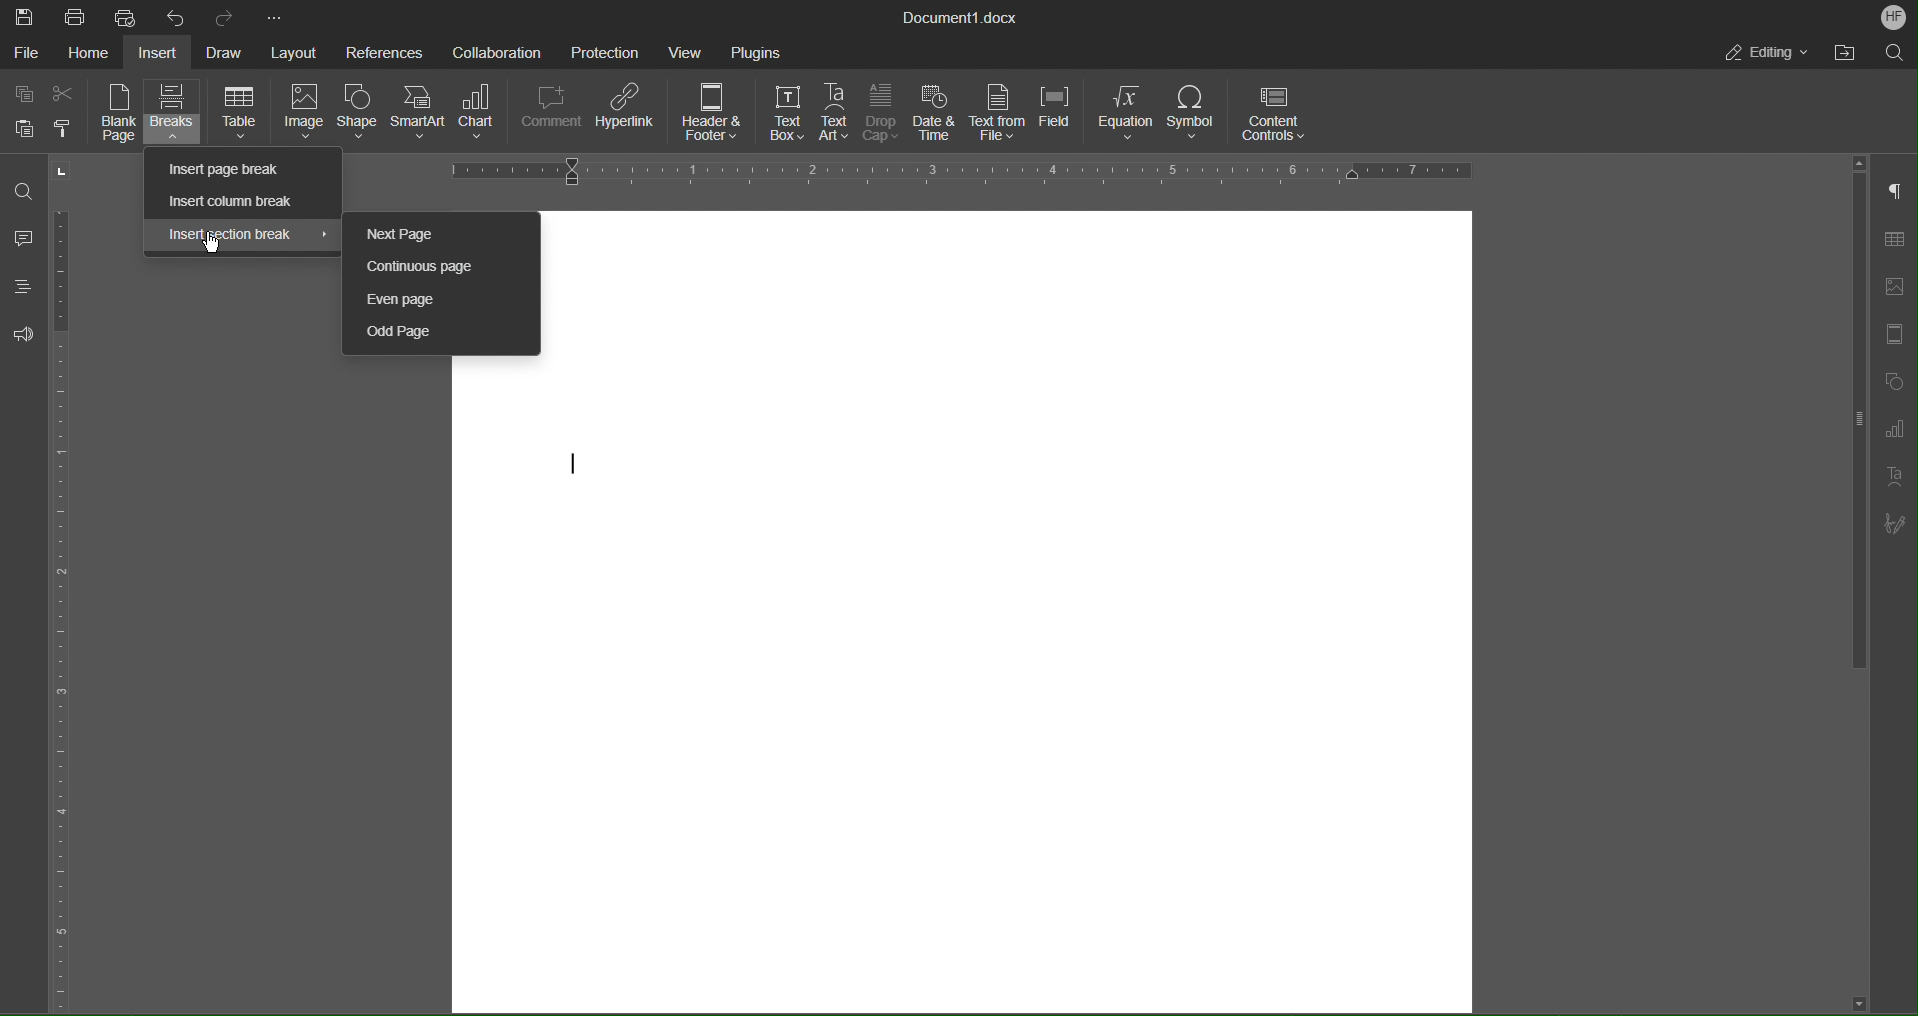 The height and width of the screenshot is (1016, 1918). What do you see at coordinates (22, 235) in the screenshot?
I see `Comments` at bounding box center [22, 235].